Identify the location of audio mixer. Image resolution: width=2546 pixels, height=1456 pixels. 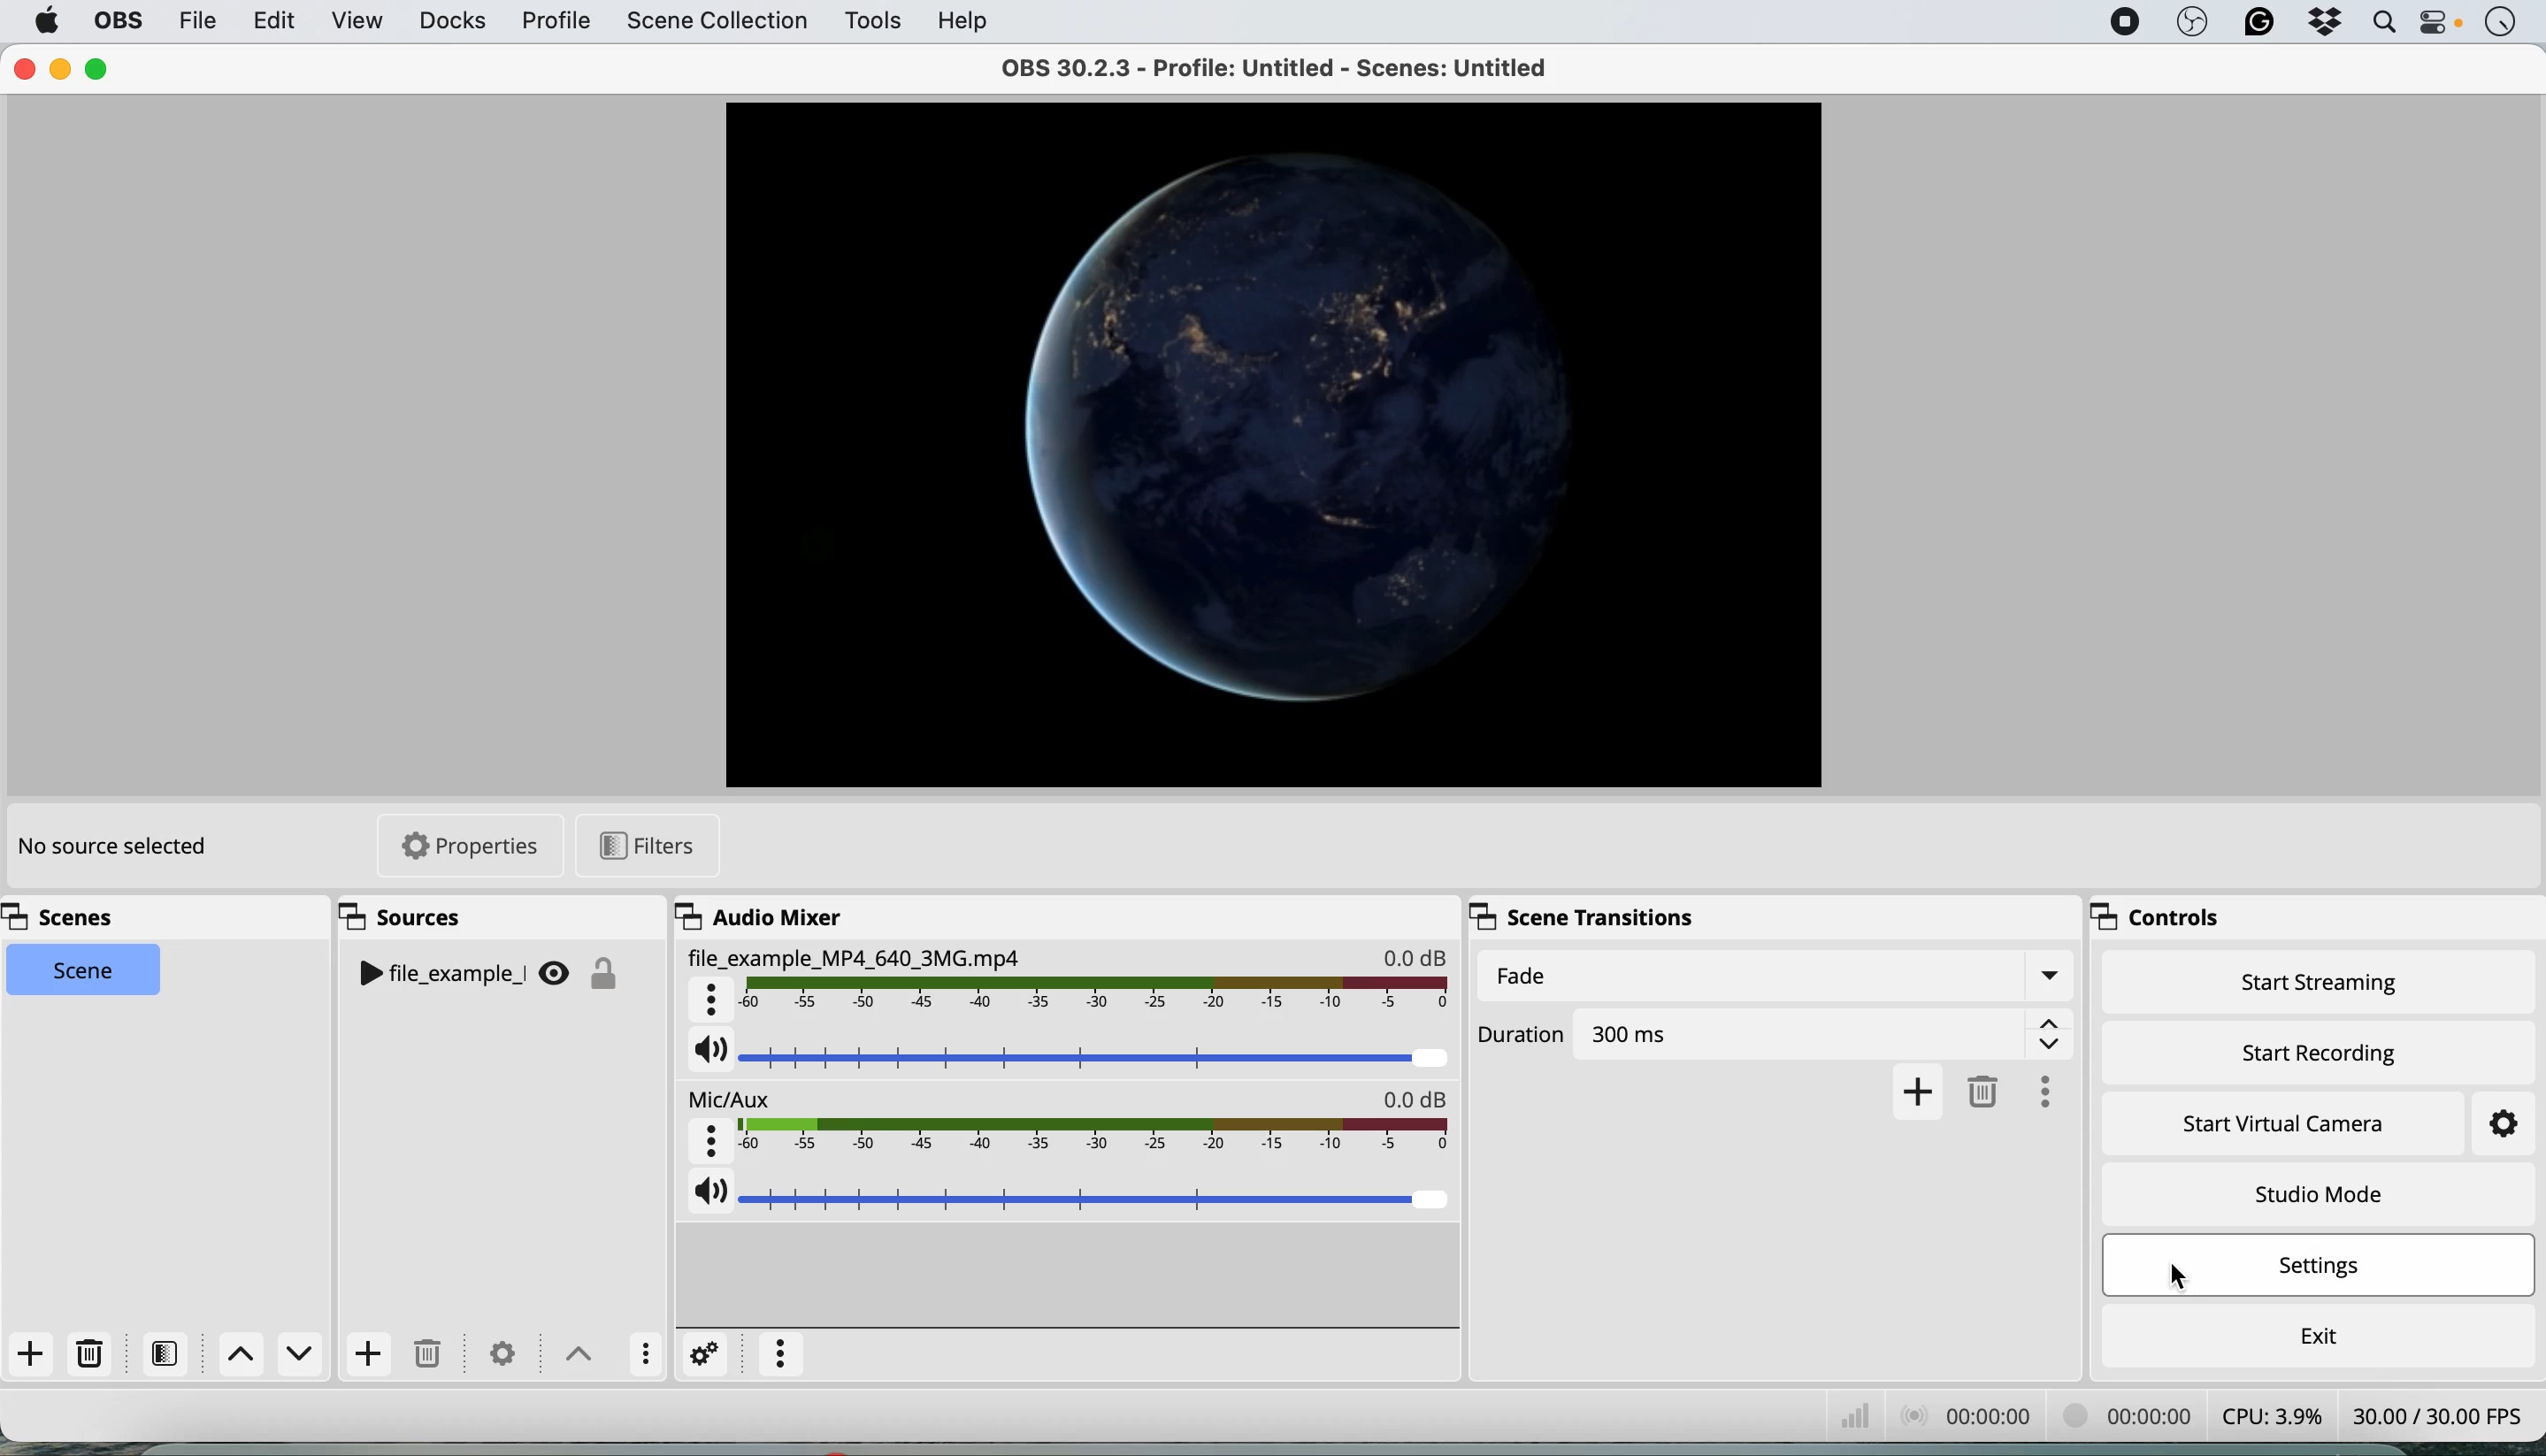
(755, 916).